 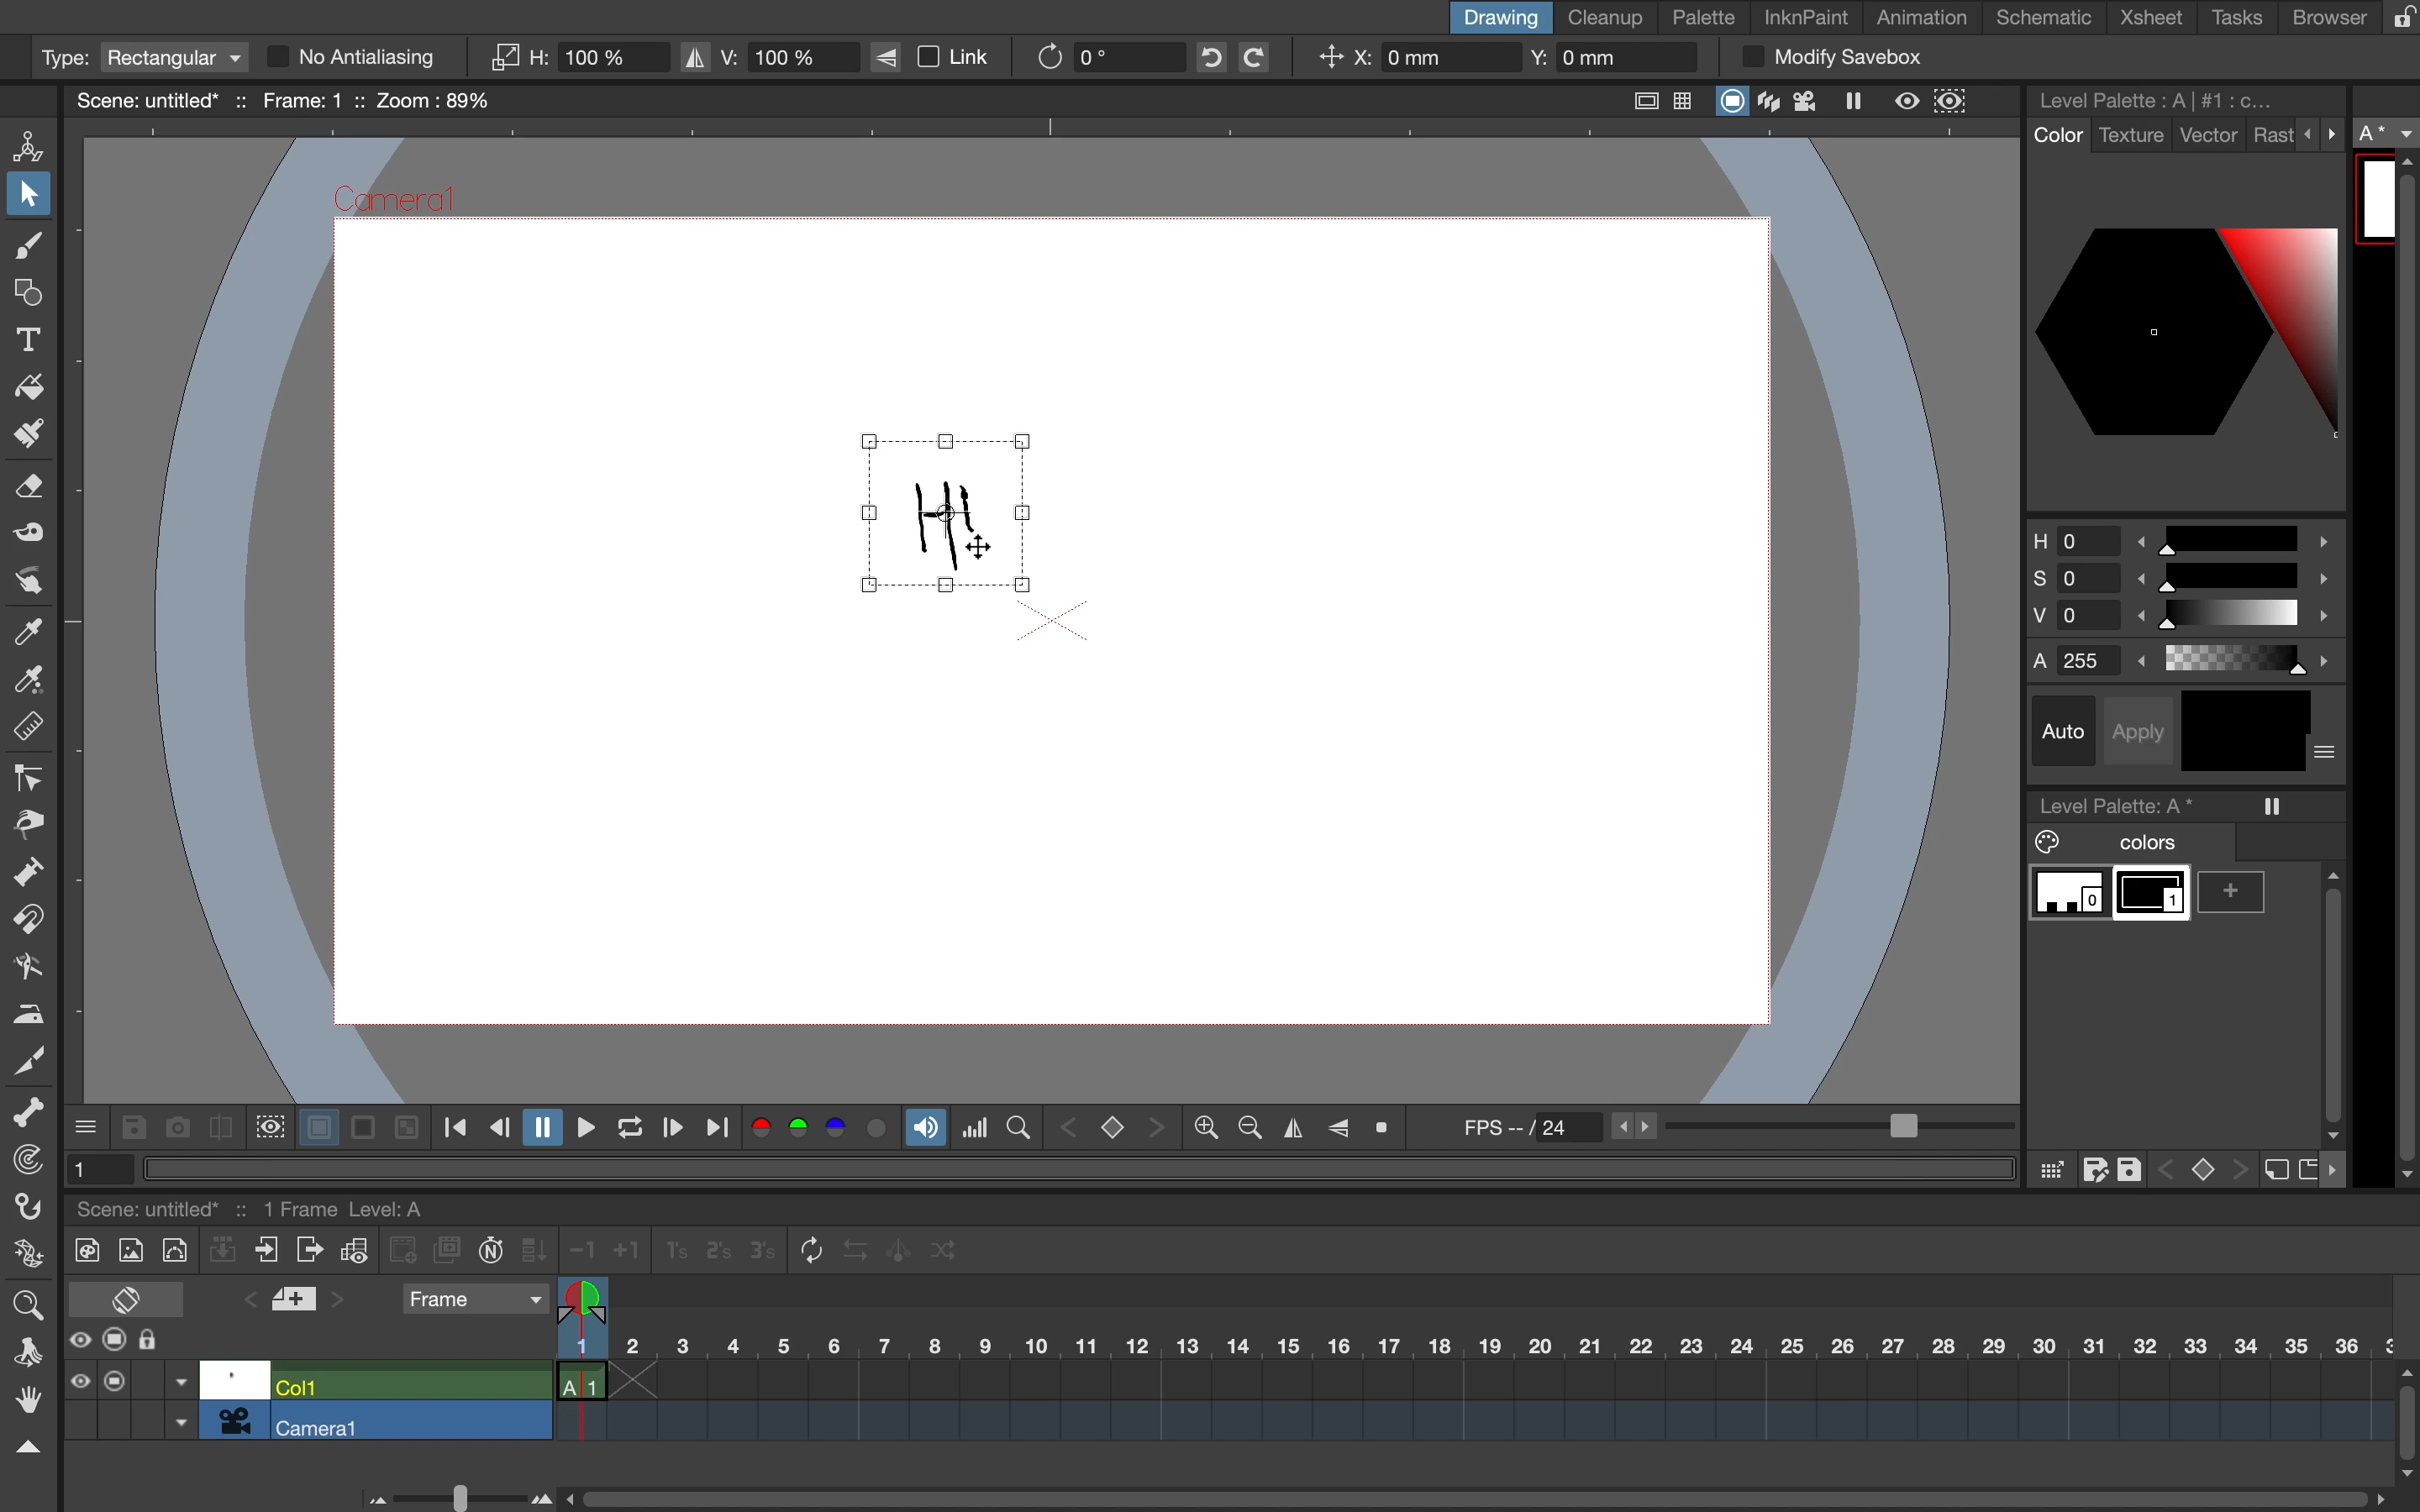 I want to click on preview visibility toggle all, so click(x=78, y=1340).